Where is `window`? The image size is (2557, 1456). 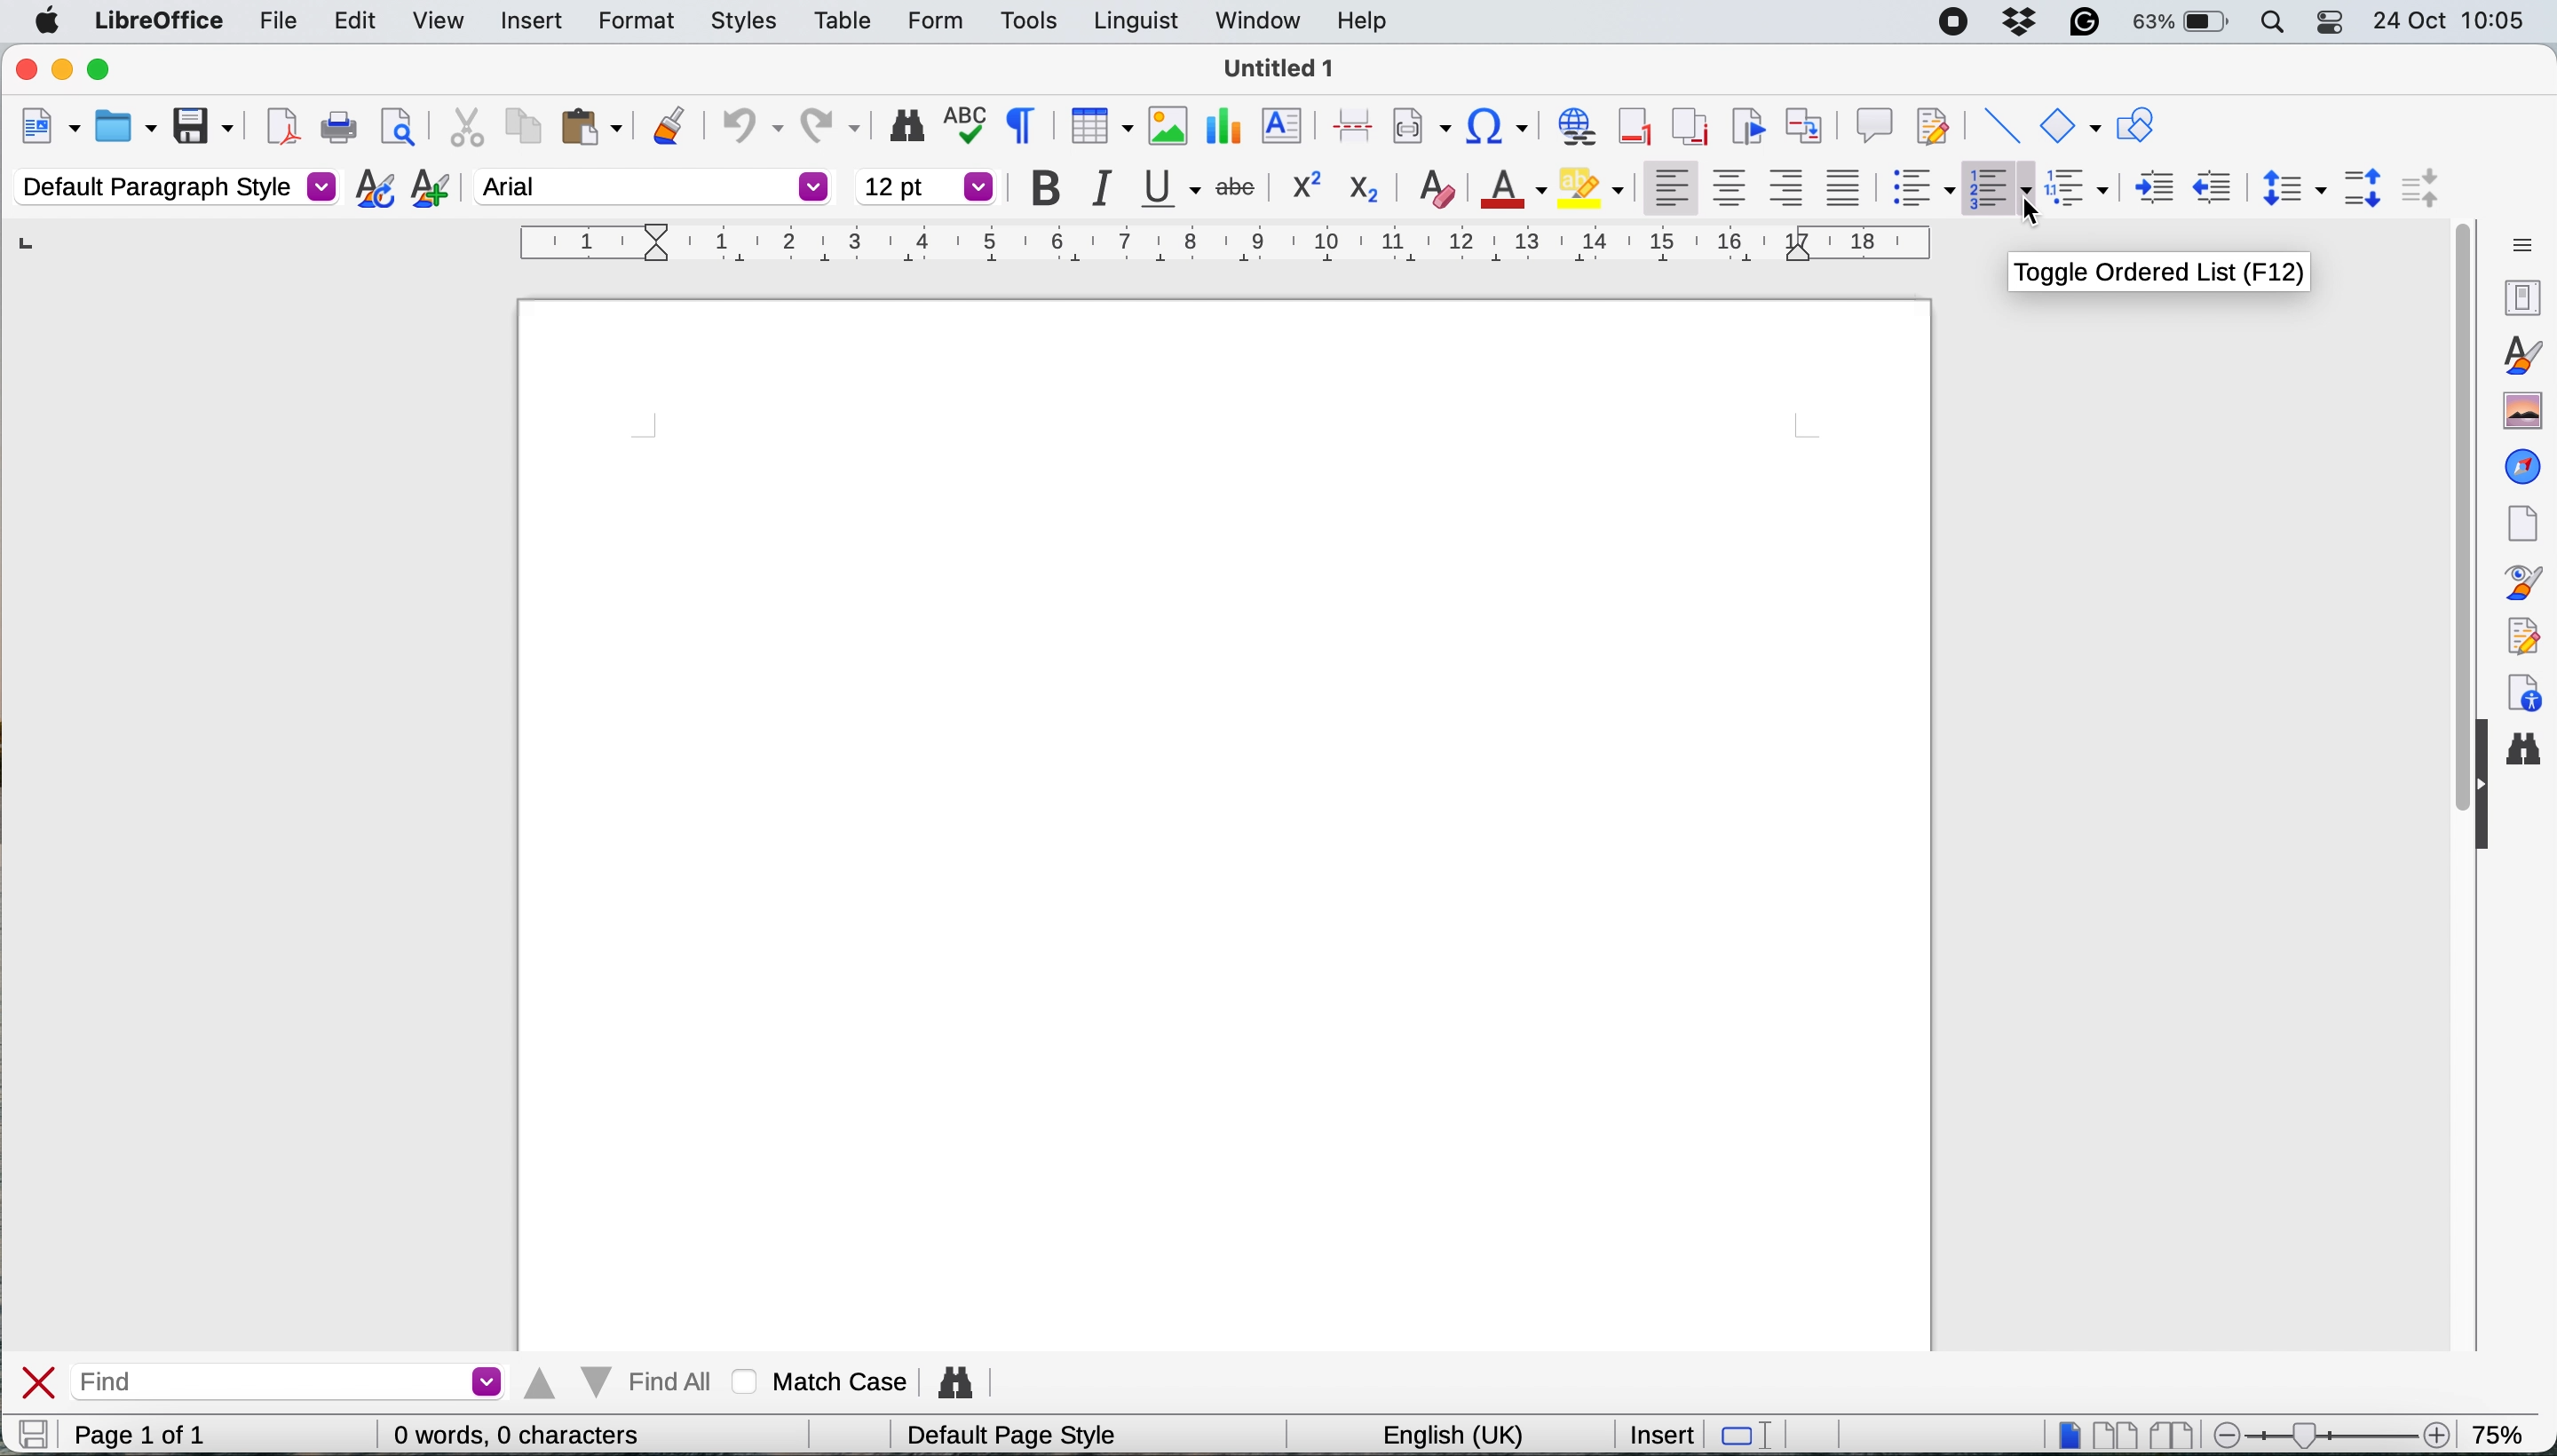
window is located at coordinates (1257, 25).